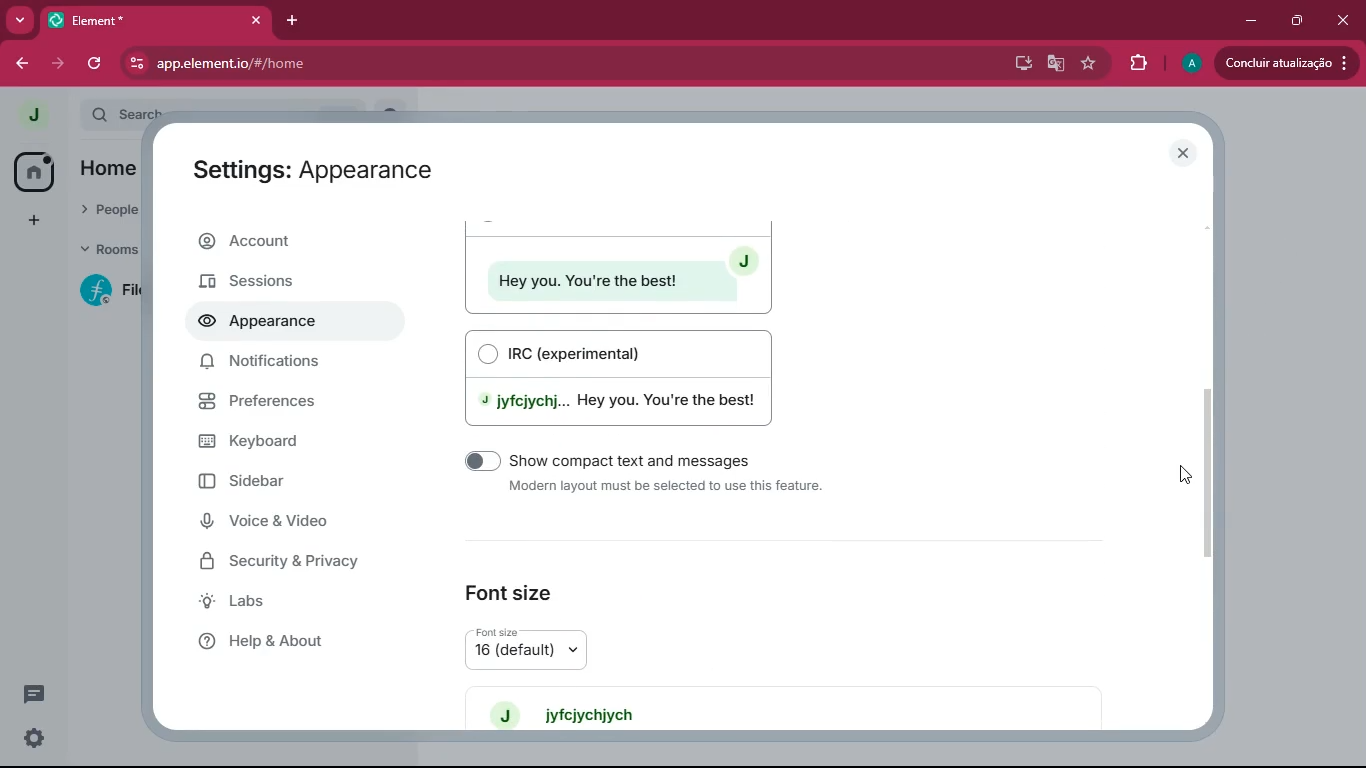 The width and height of the screenshot is (1366, 768). I want to click on labs, so click(286, 603).